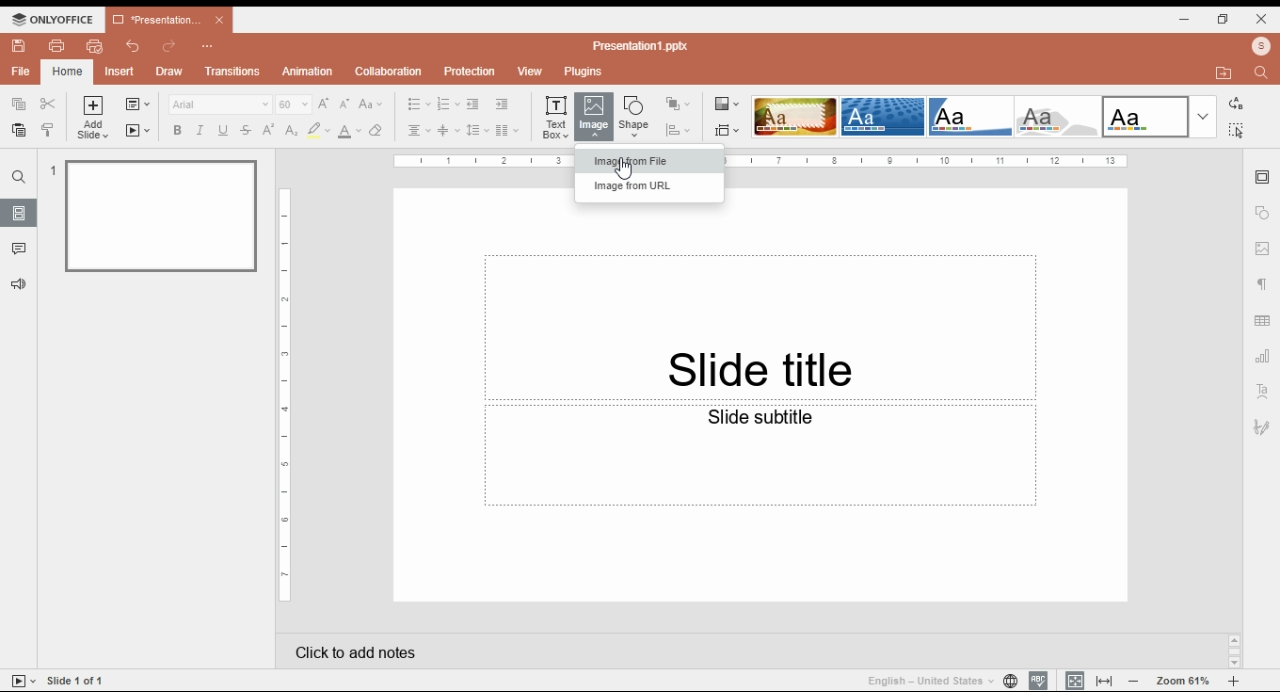  What do you see at coordinates (477, 130) in the screenshot?
I see `lince spacing` at bounding box center [477, 130].